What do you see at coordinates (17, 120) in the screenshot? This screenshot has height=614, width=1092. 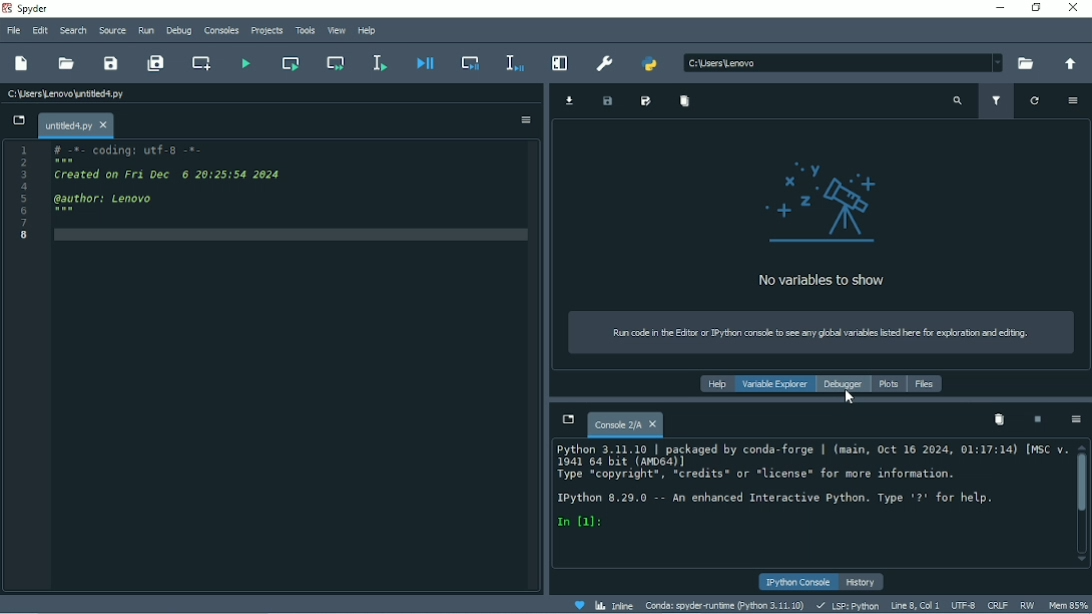 I see `Browse tabs` at bounding box center [17, 120].